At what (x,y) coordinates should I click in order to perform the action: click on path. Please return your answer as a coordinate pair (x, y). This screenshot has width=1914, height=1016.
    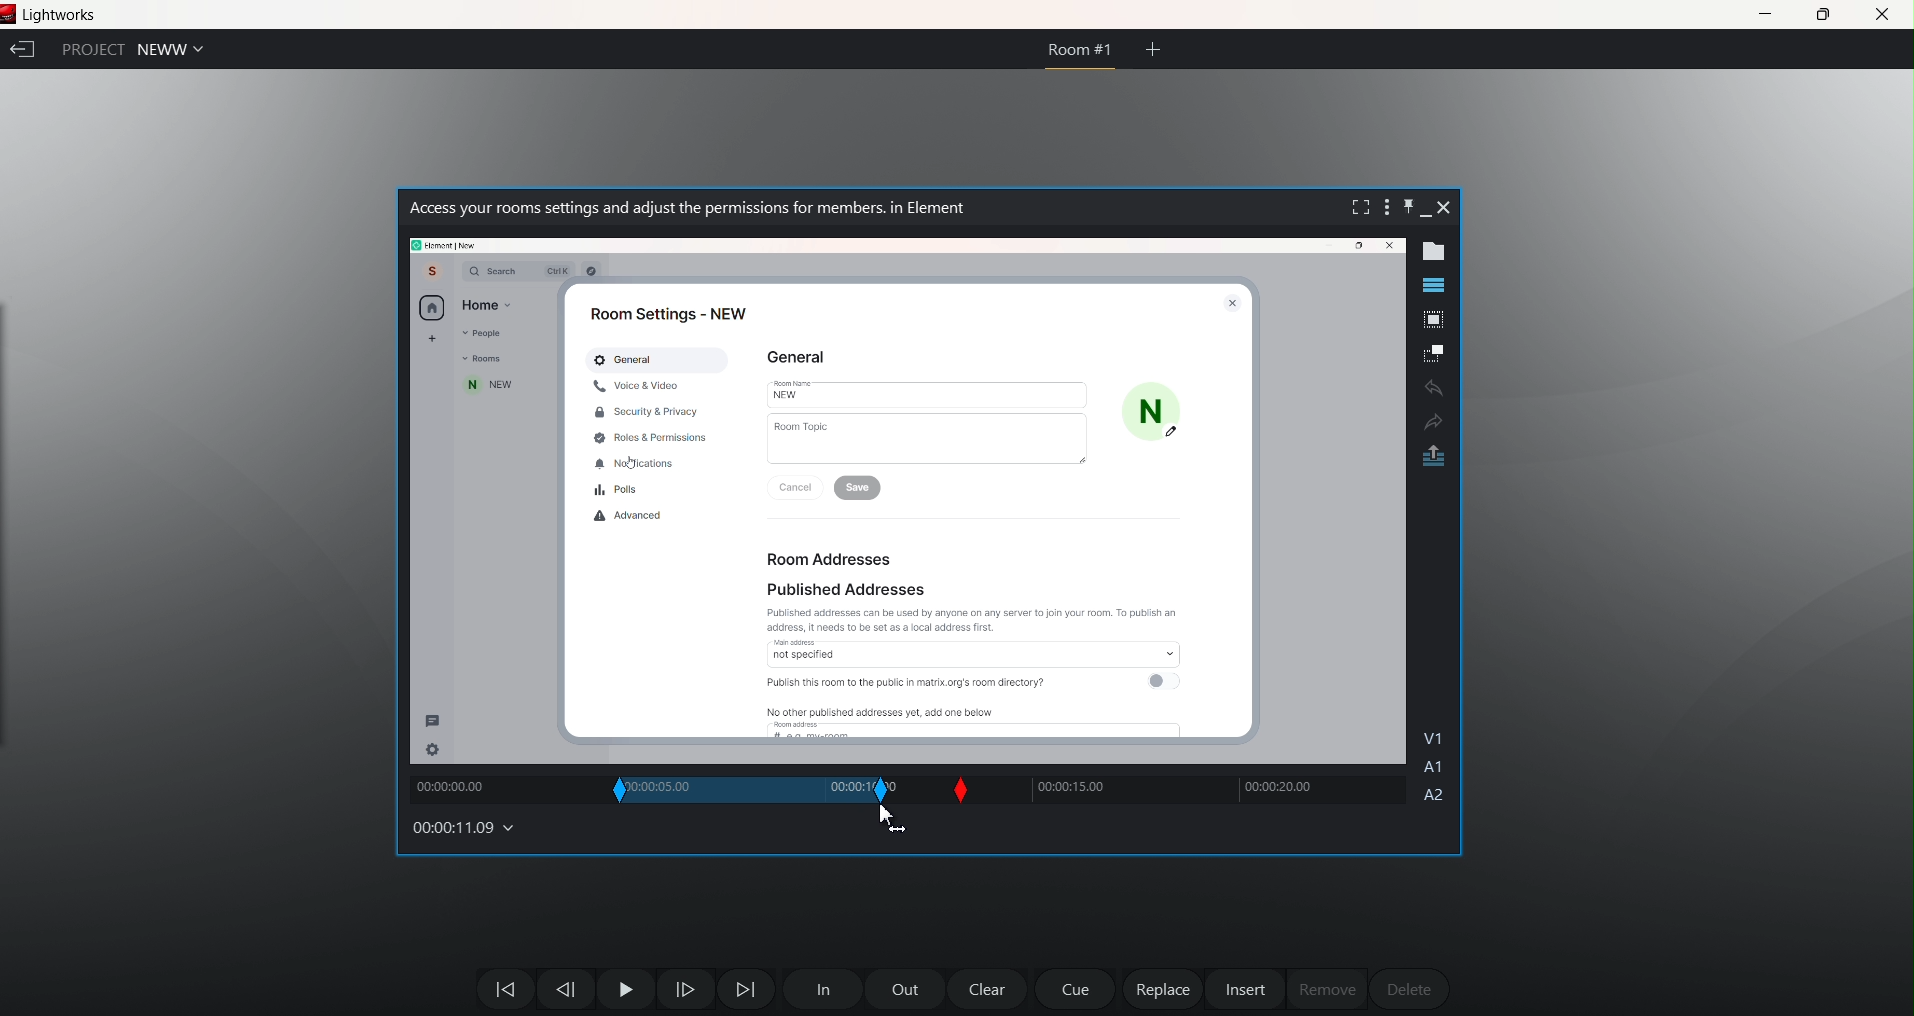
    Looking at the image, I should click on (444, 244).